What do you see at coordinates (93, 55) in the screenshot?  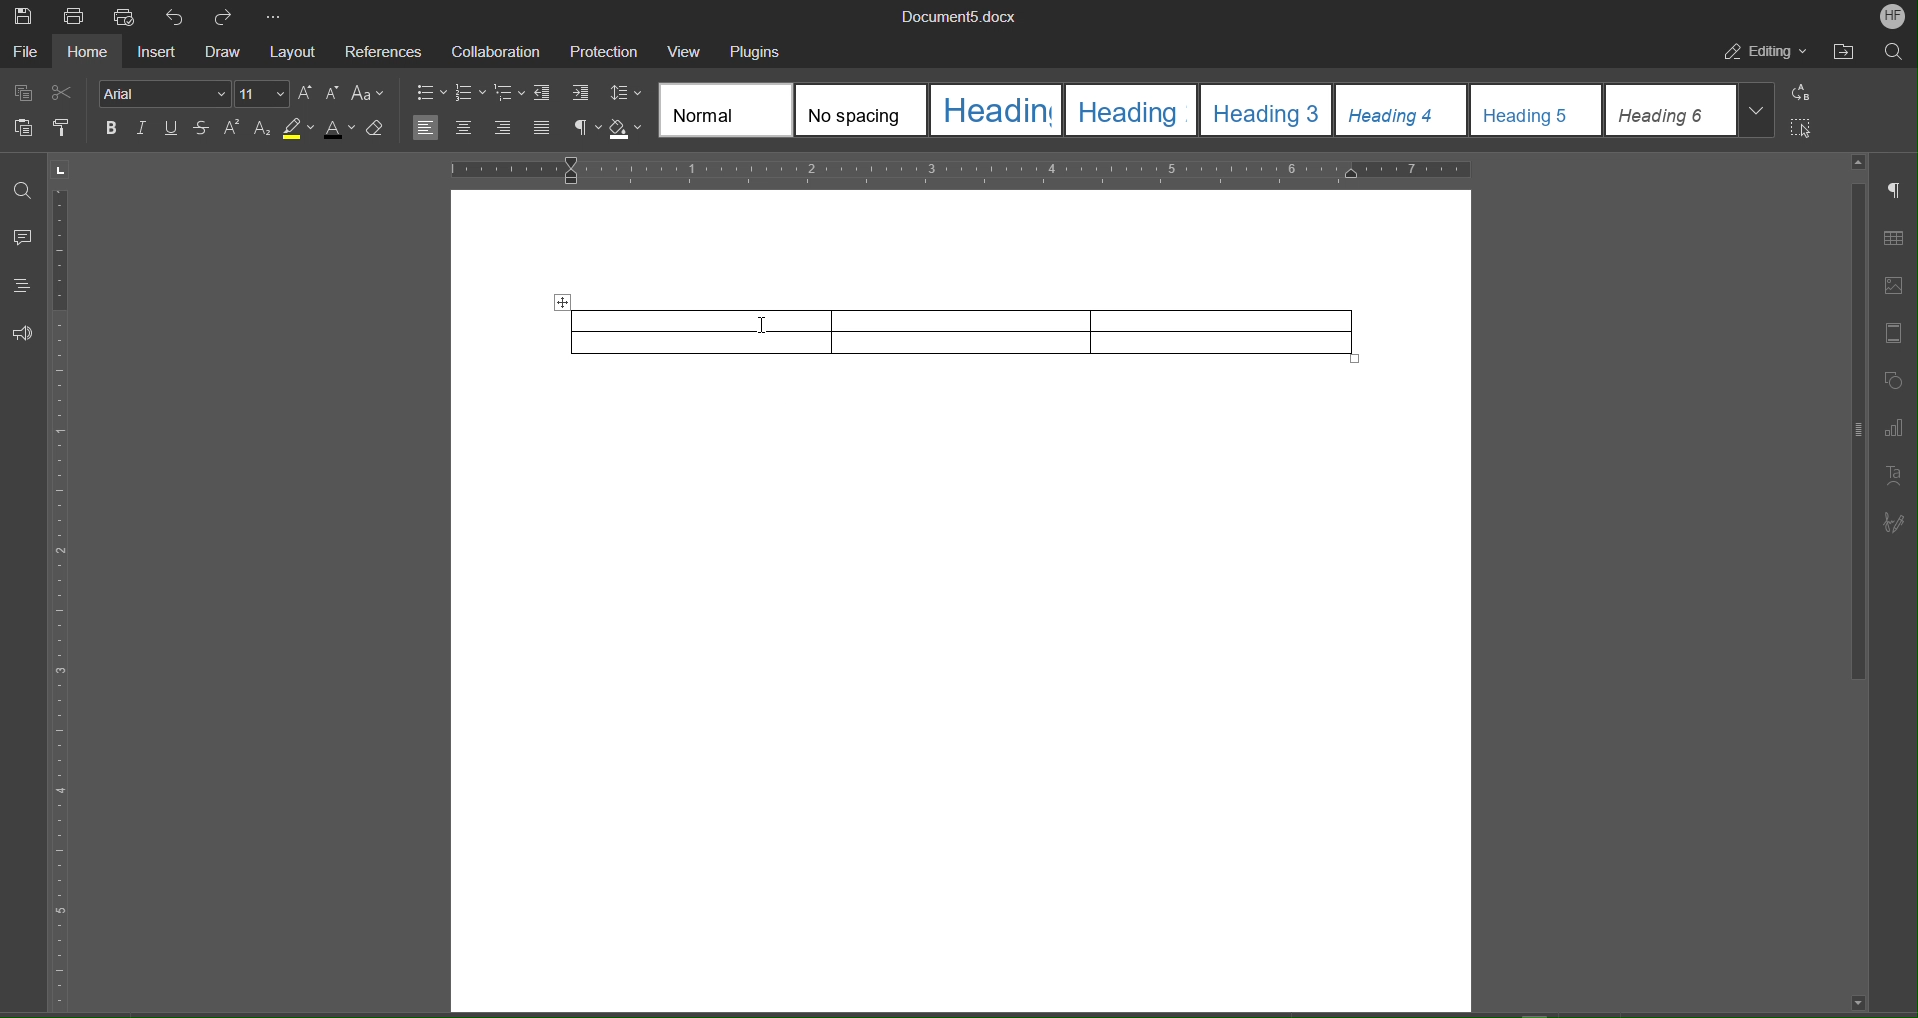 I see `Home` at bounding box center [93, 55].